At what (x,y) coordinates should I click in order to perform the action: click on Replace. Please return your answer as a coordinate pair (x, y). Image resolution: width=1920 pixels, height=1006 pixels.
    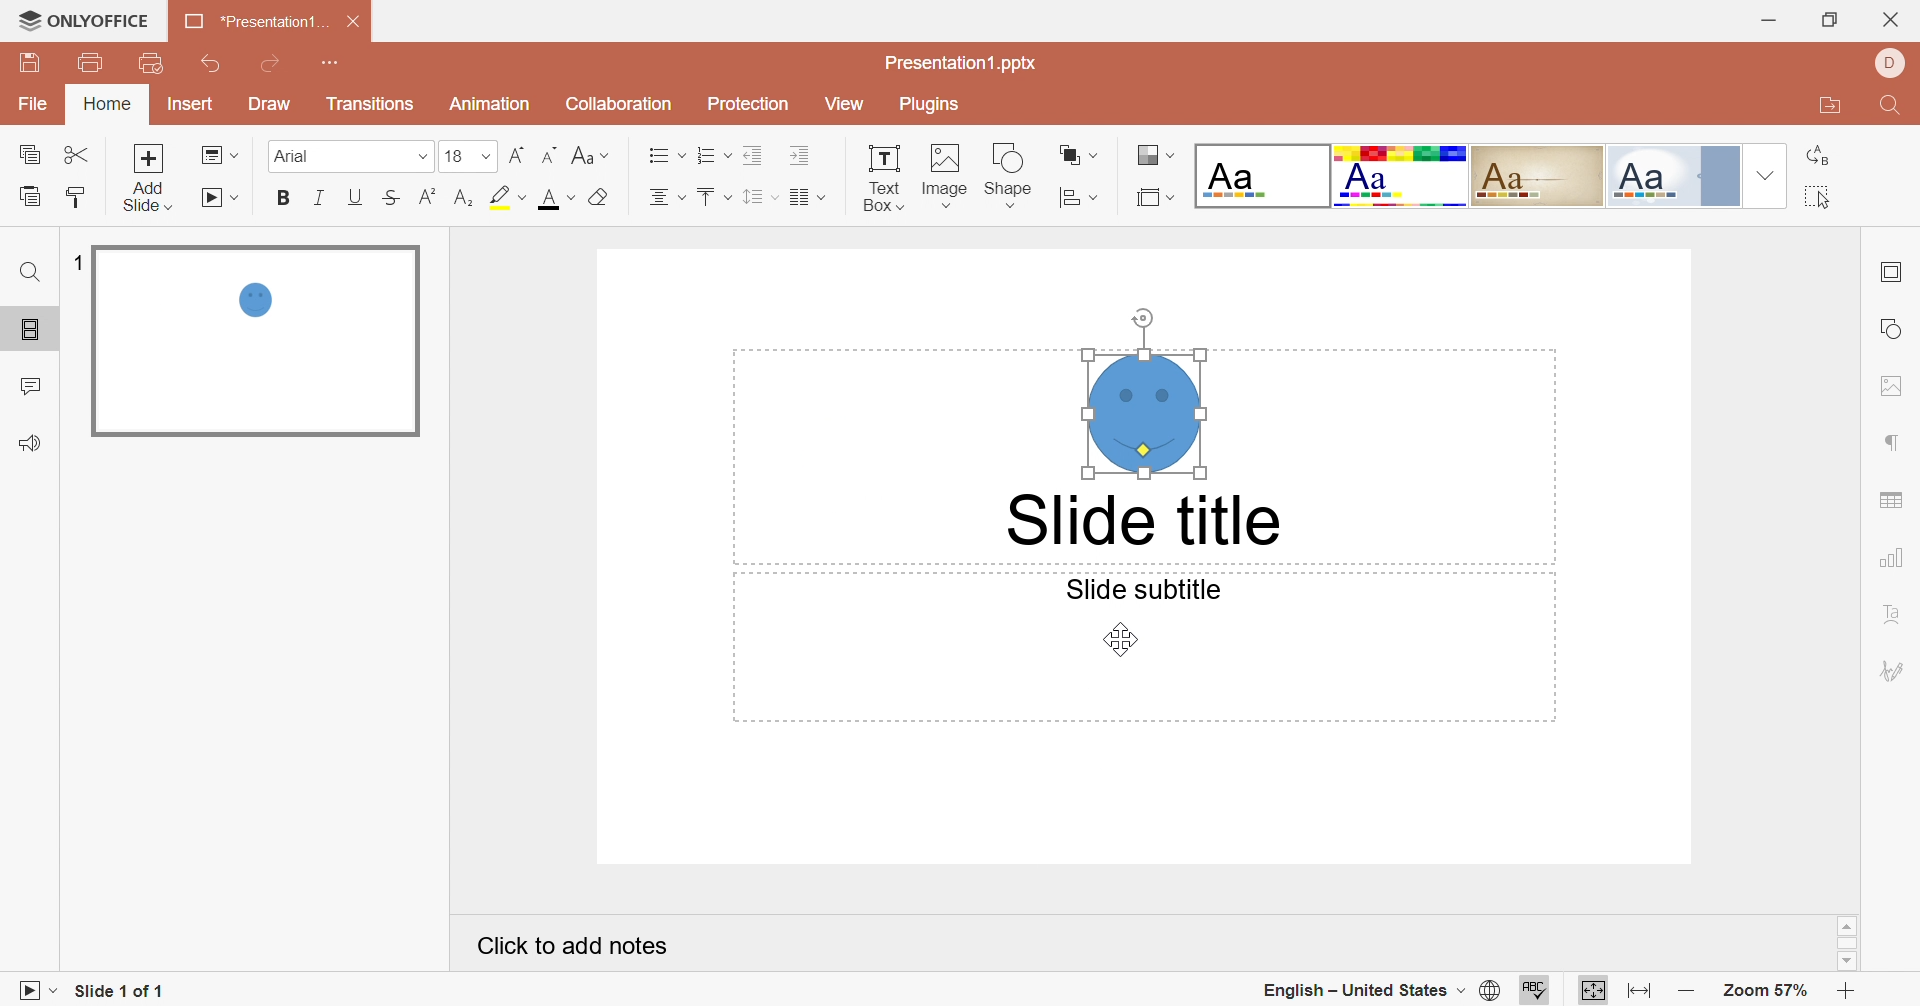
    Looking at the image, I should click on (1821, 156).